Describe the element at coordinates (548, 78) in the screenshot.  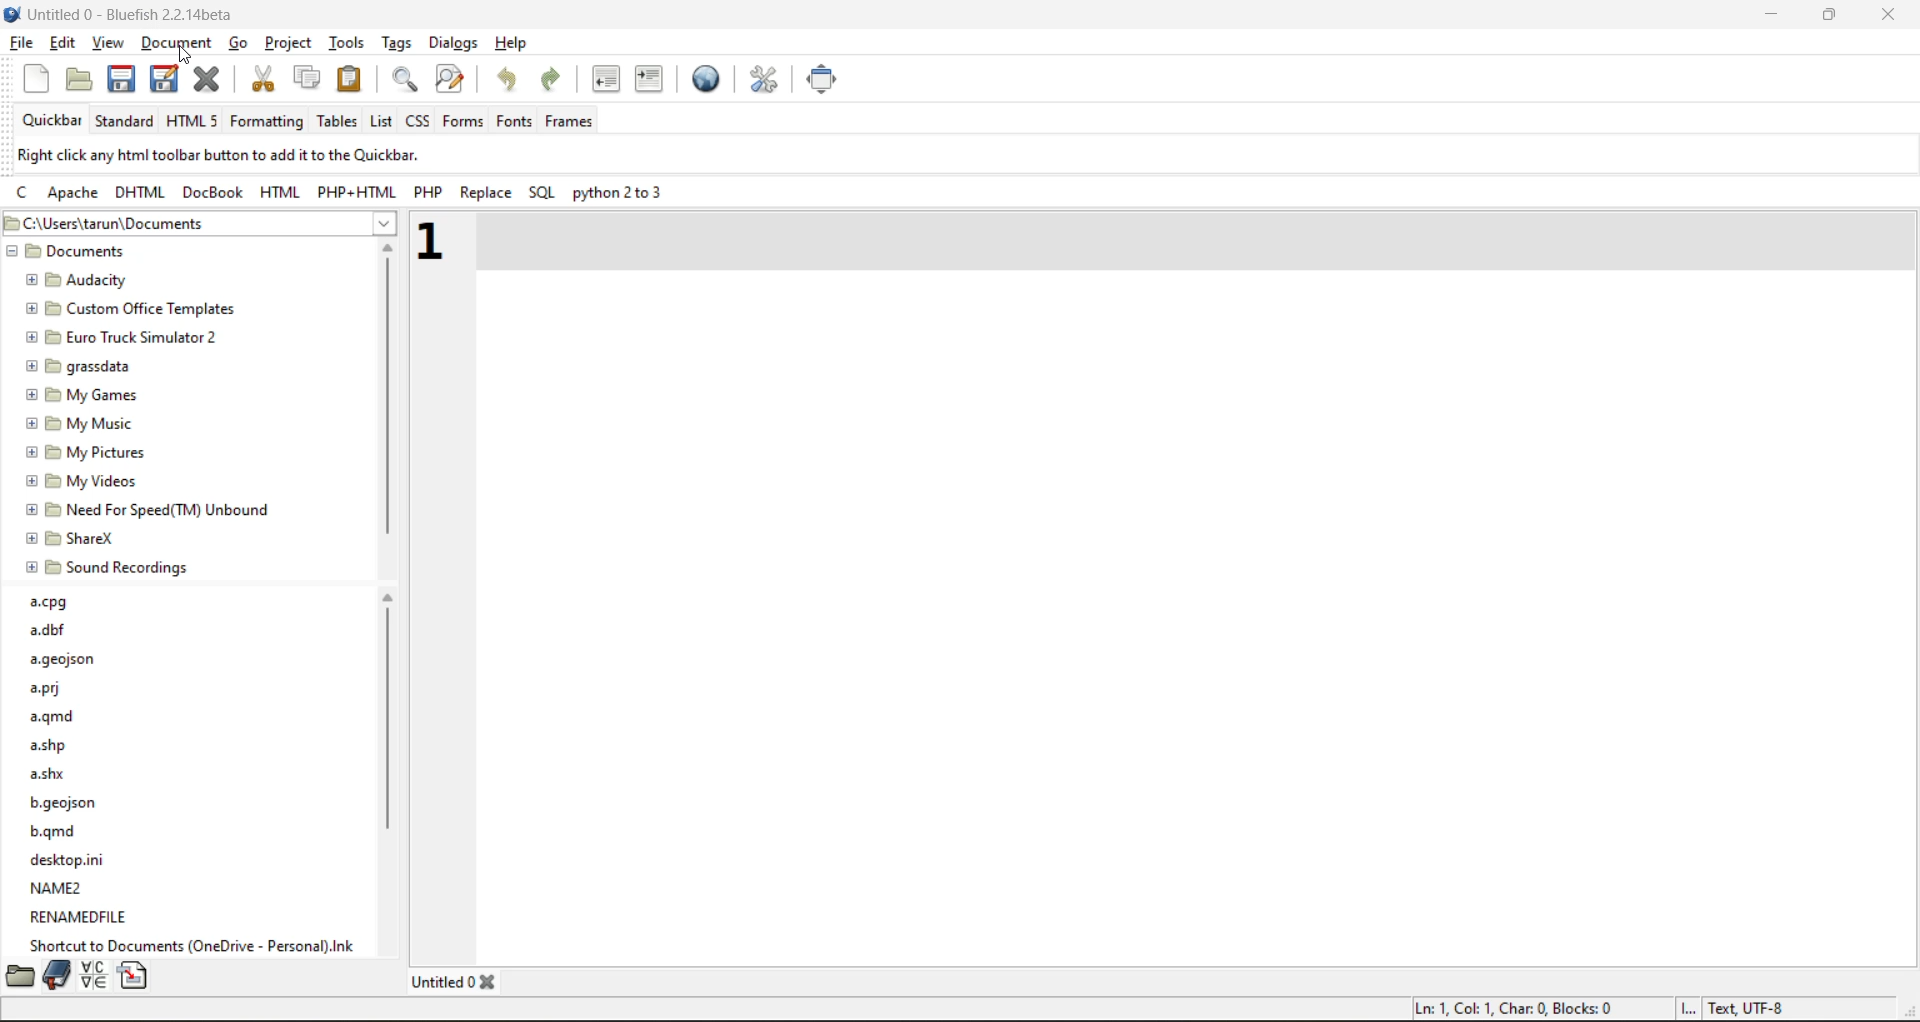
I see `redo` at that location.